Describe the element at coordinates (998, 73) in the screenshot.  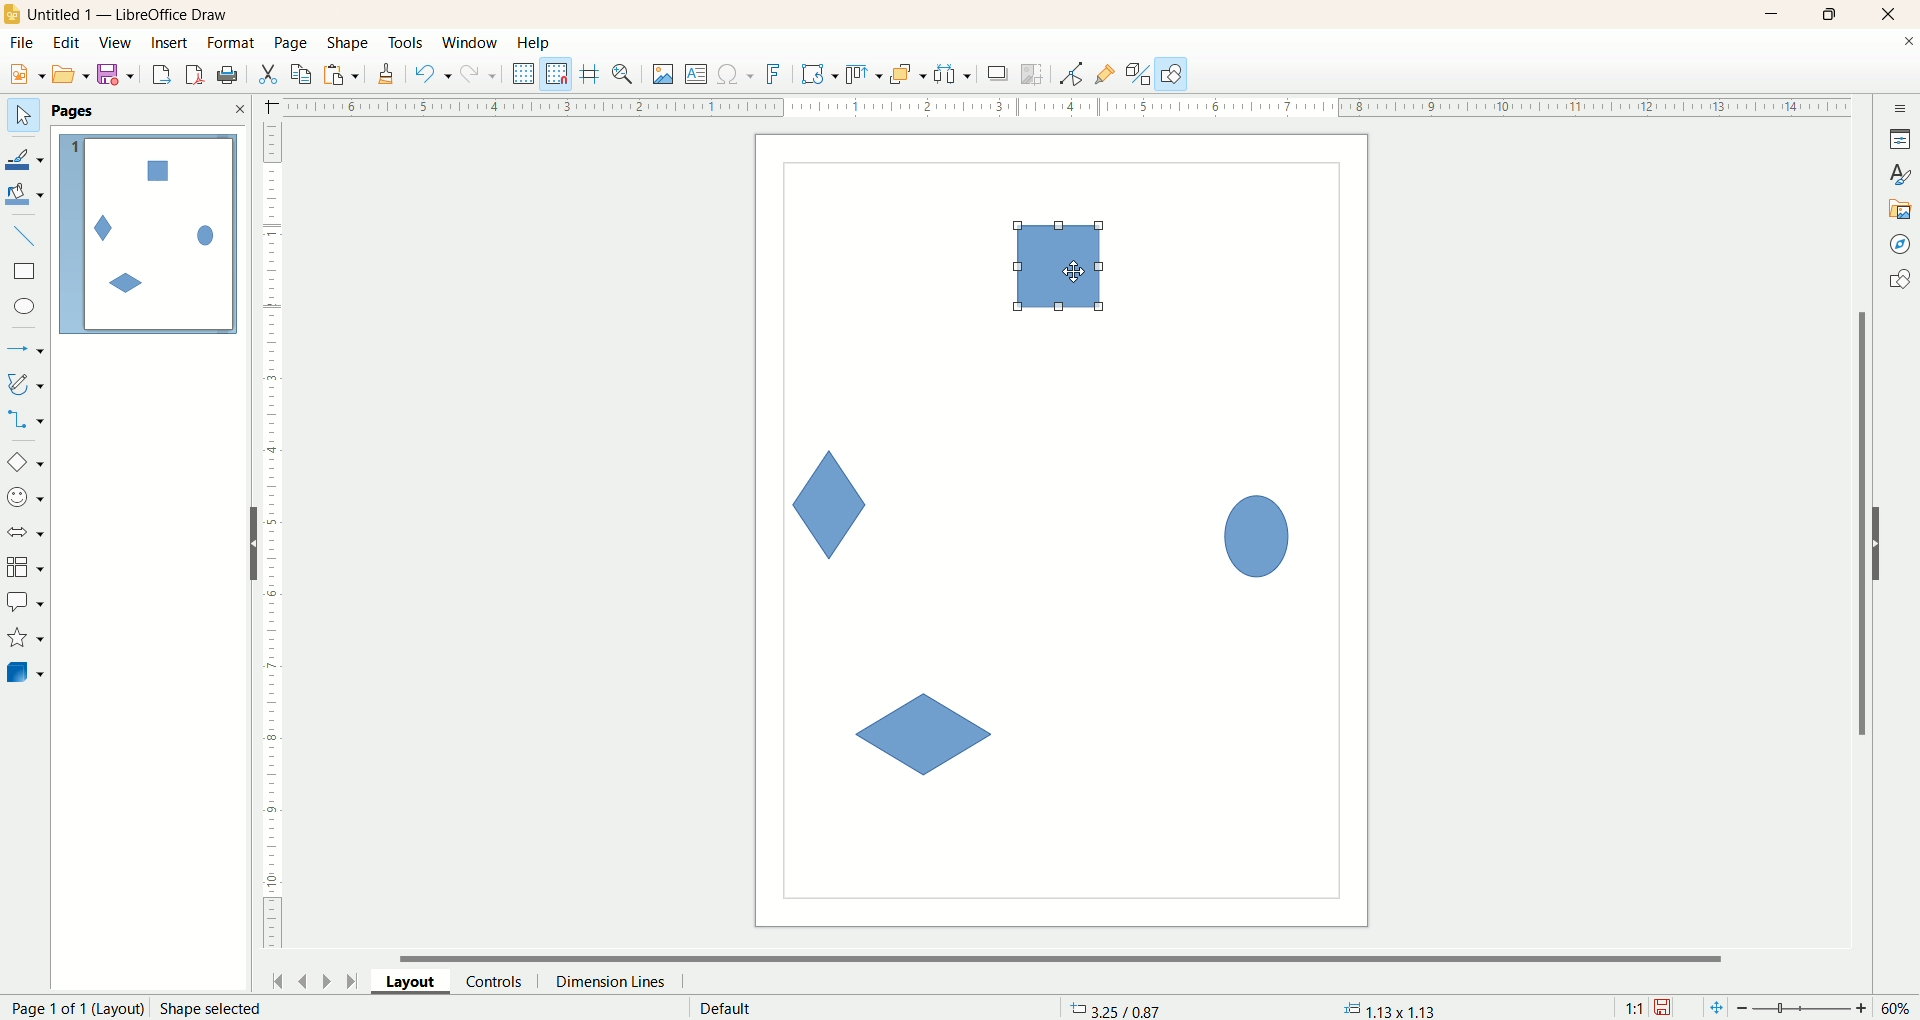
I see `shadow` at that location.